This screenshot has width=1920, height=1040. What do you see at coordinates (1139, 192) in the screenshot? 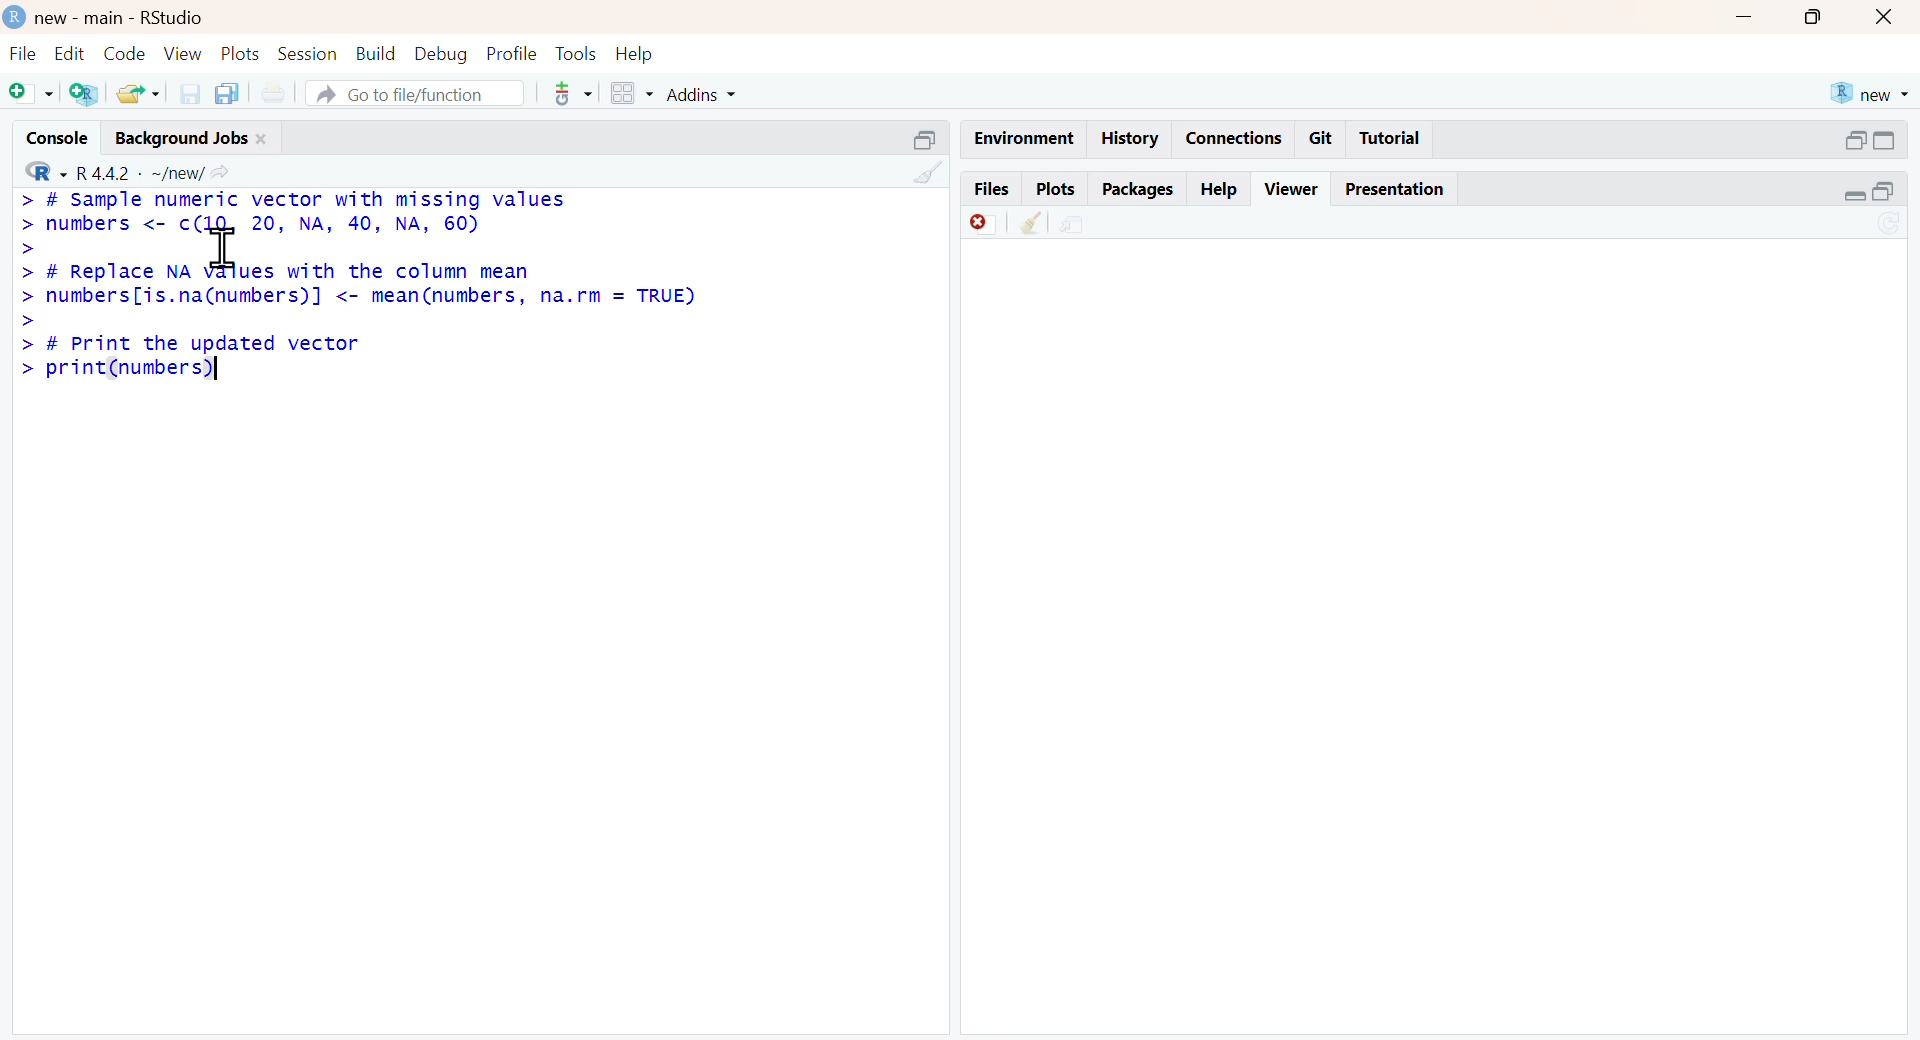
I see `packages` at bounding box center [1139, 192].